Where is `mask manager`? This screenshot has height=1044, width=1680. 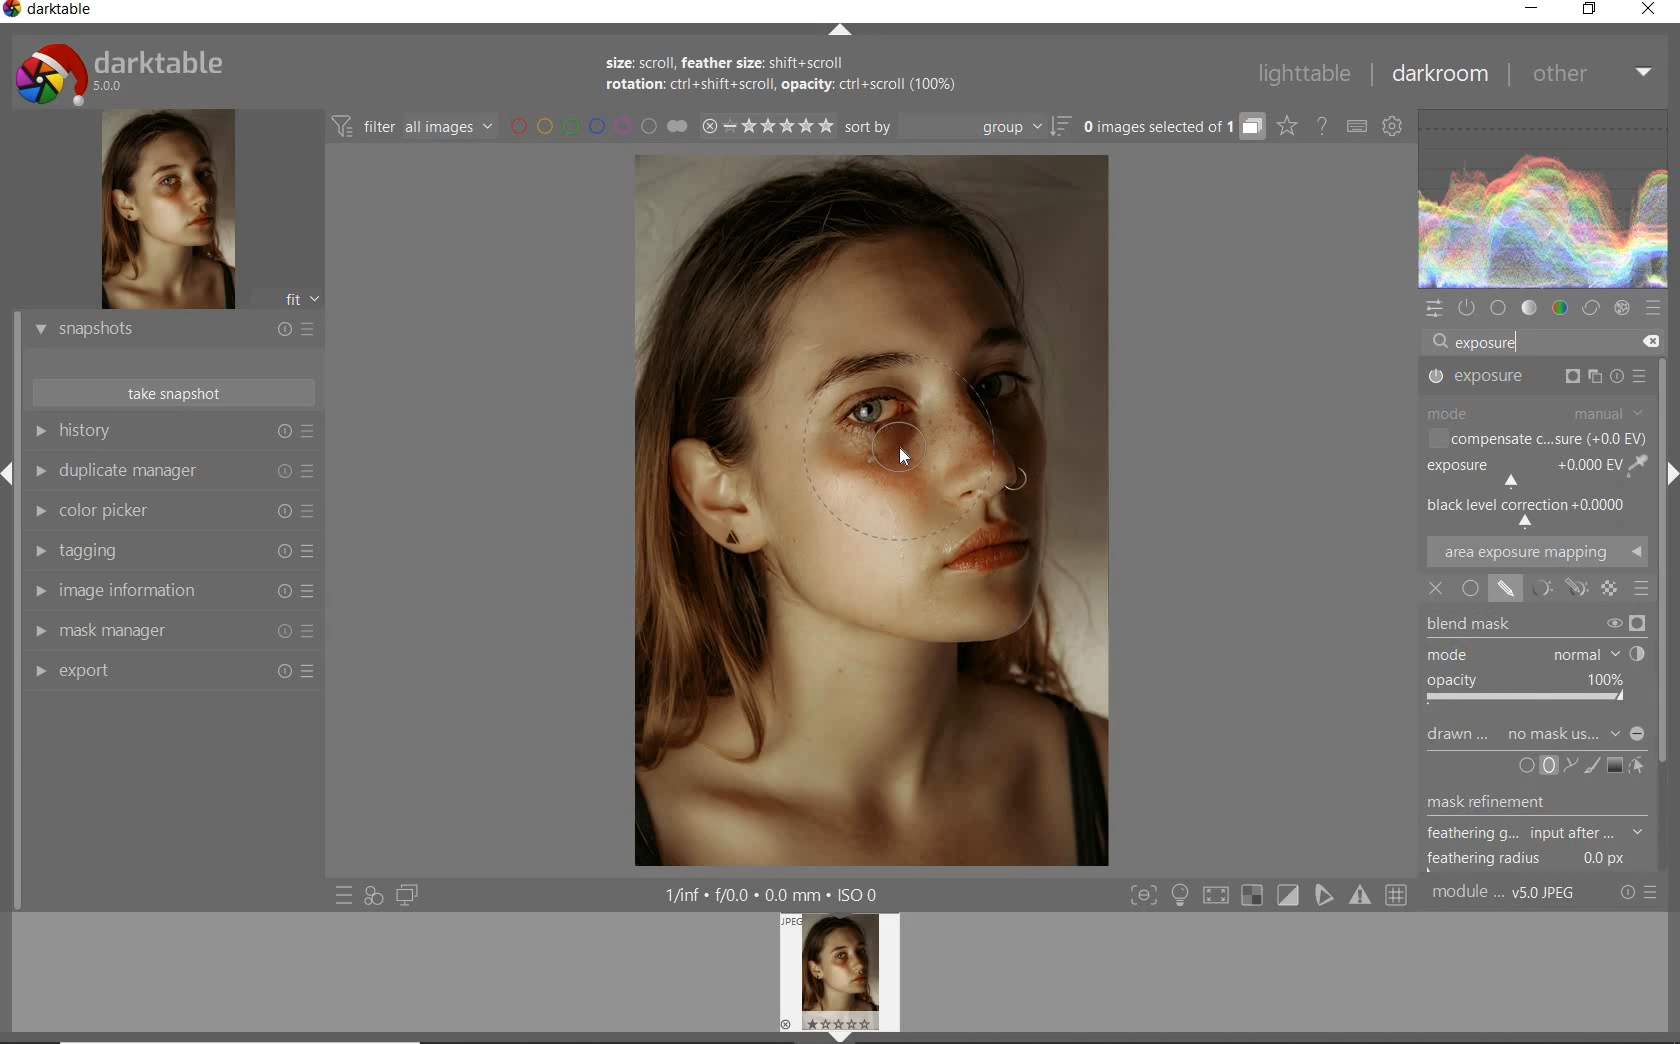 mask manager is located at coordinates (177, 631).